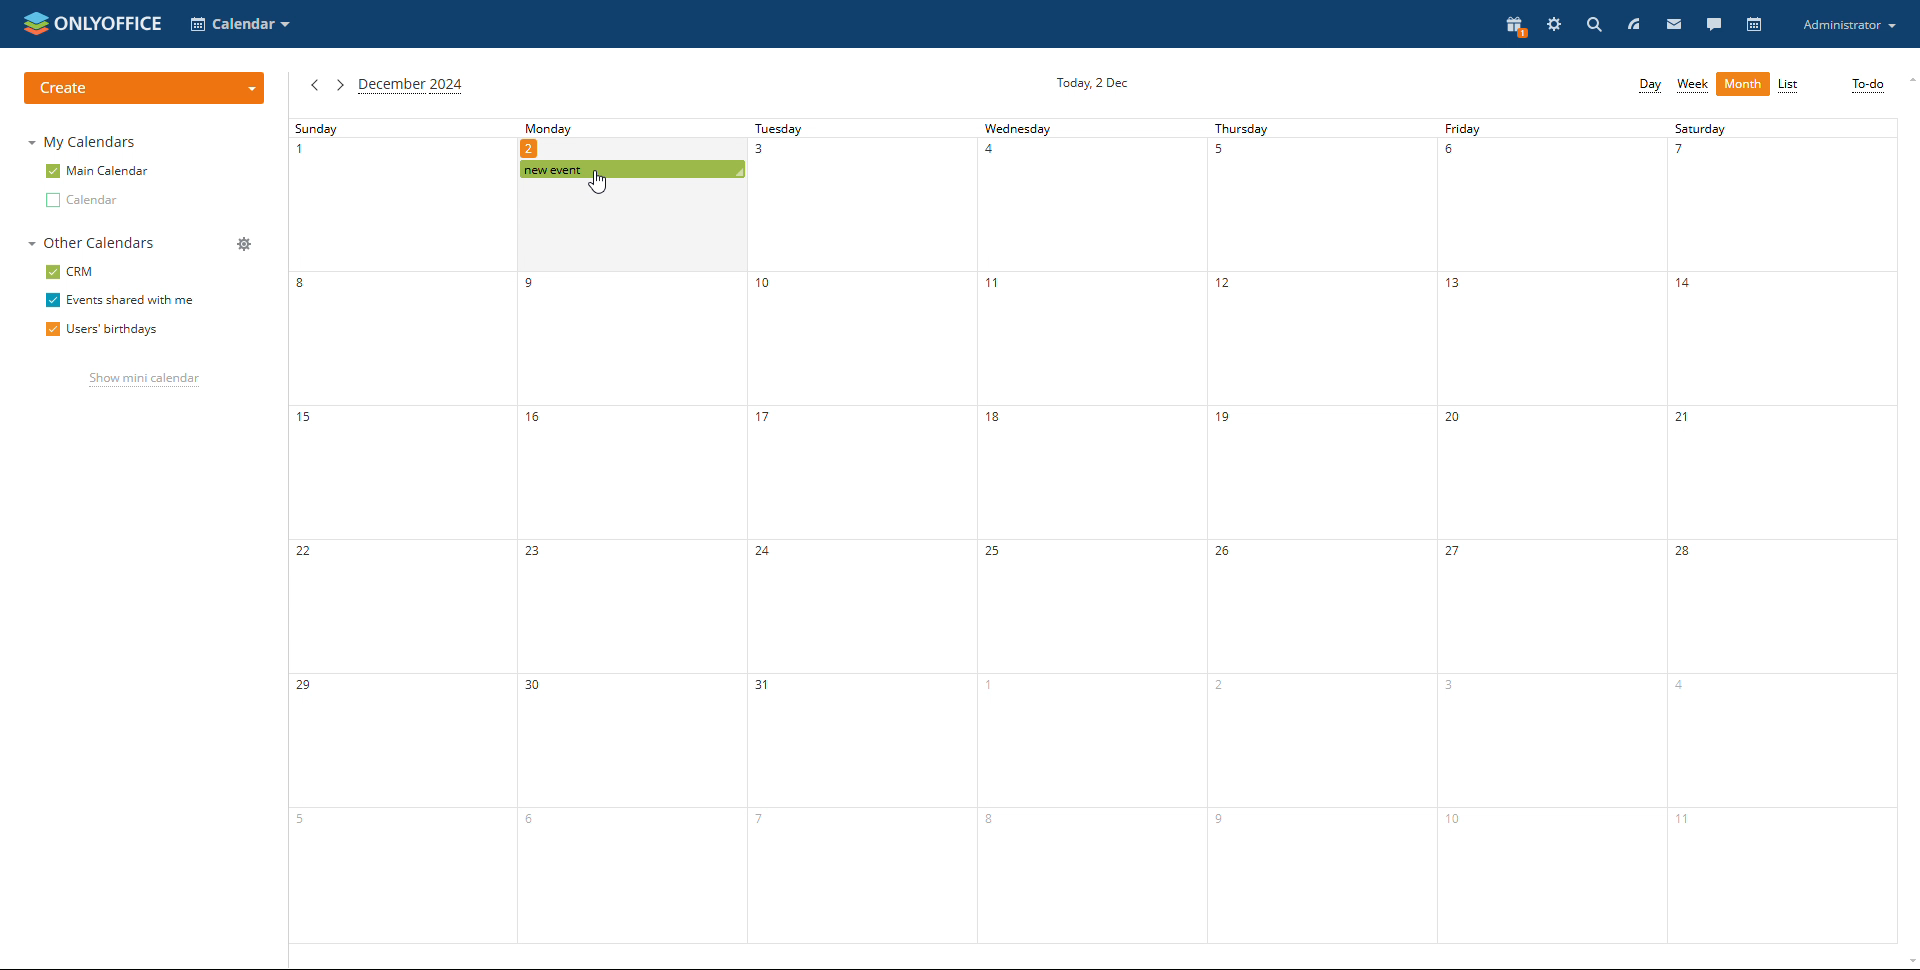  Describe the element at coordinates (1908, 963) in the screenshot. I see `scroll down` at that location.